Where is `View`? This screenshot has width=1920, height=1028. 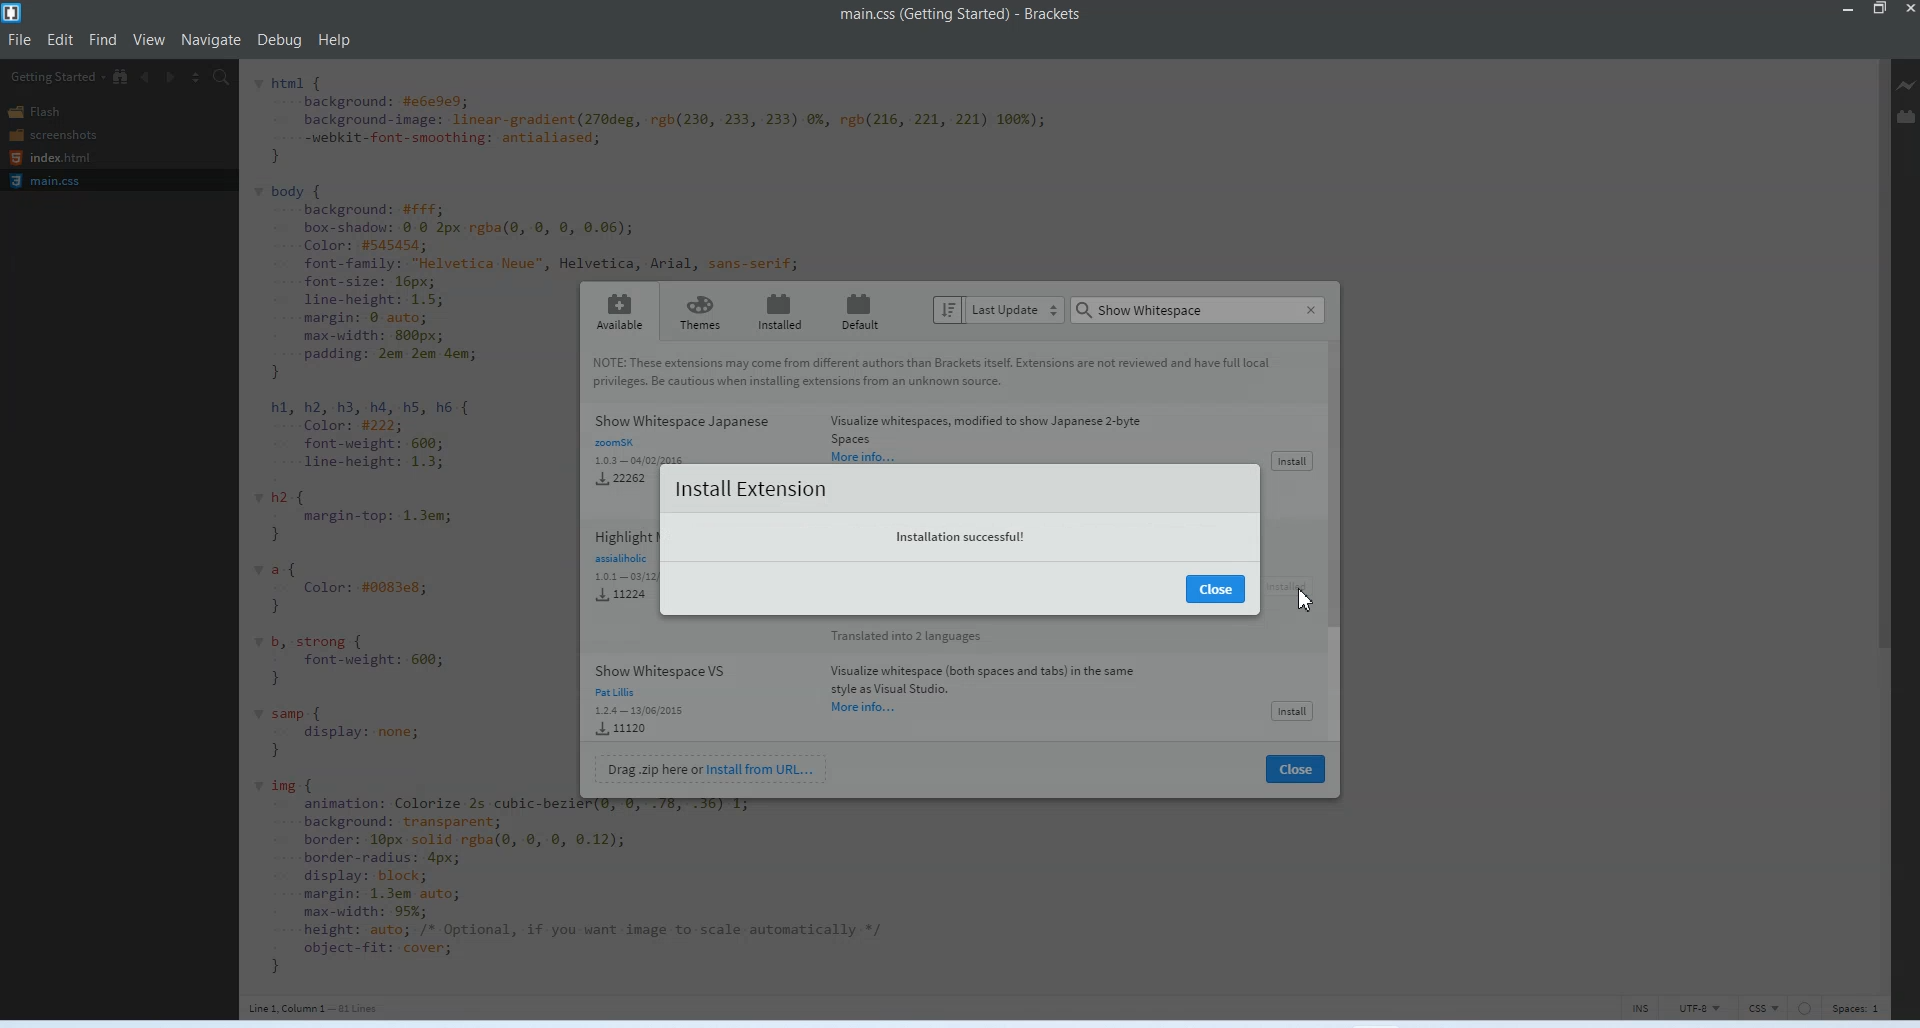 View is located at coordinates (151, 39).